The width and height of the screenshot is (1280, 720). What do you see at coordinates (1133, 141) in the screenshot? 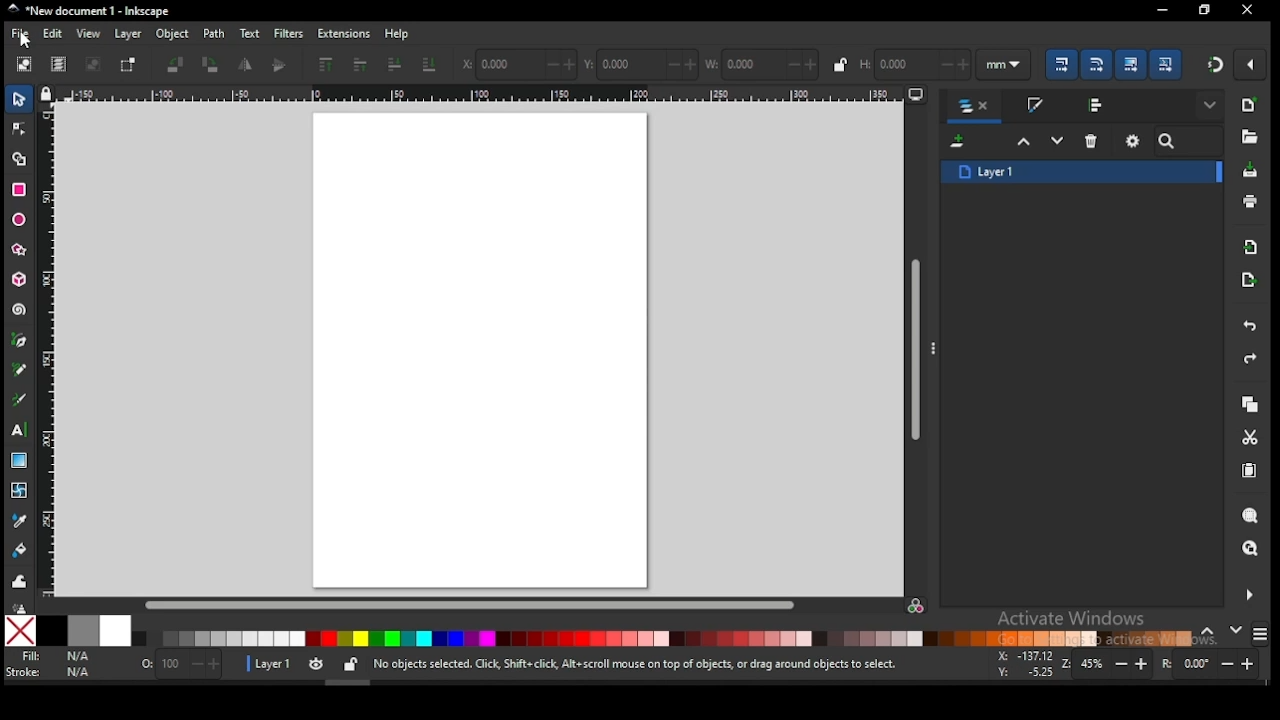
I see `layers and objects dialogue settings` at bounding box center [1133, 141].